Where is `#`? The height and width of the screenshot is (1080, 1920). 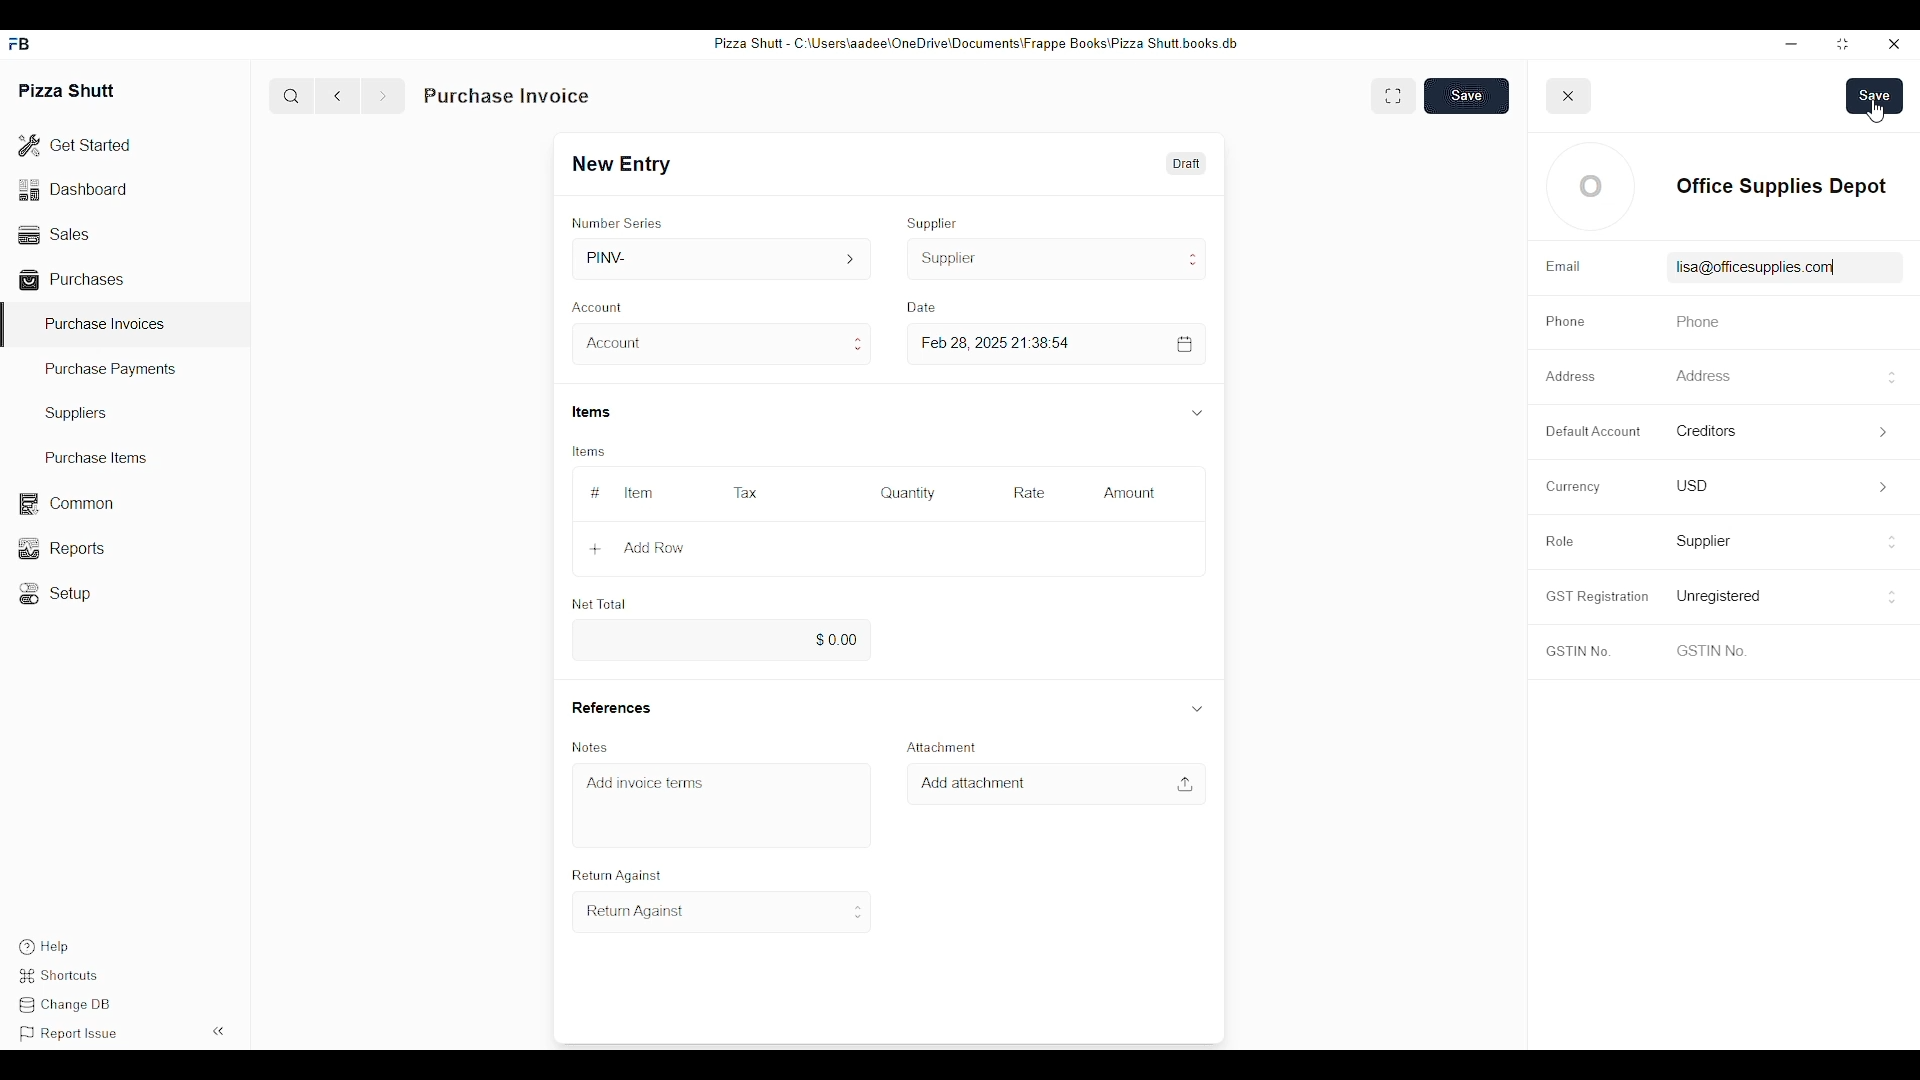 # is located at coordinates (596, 493).